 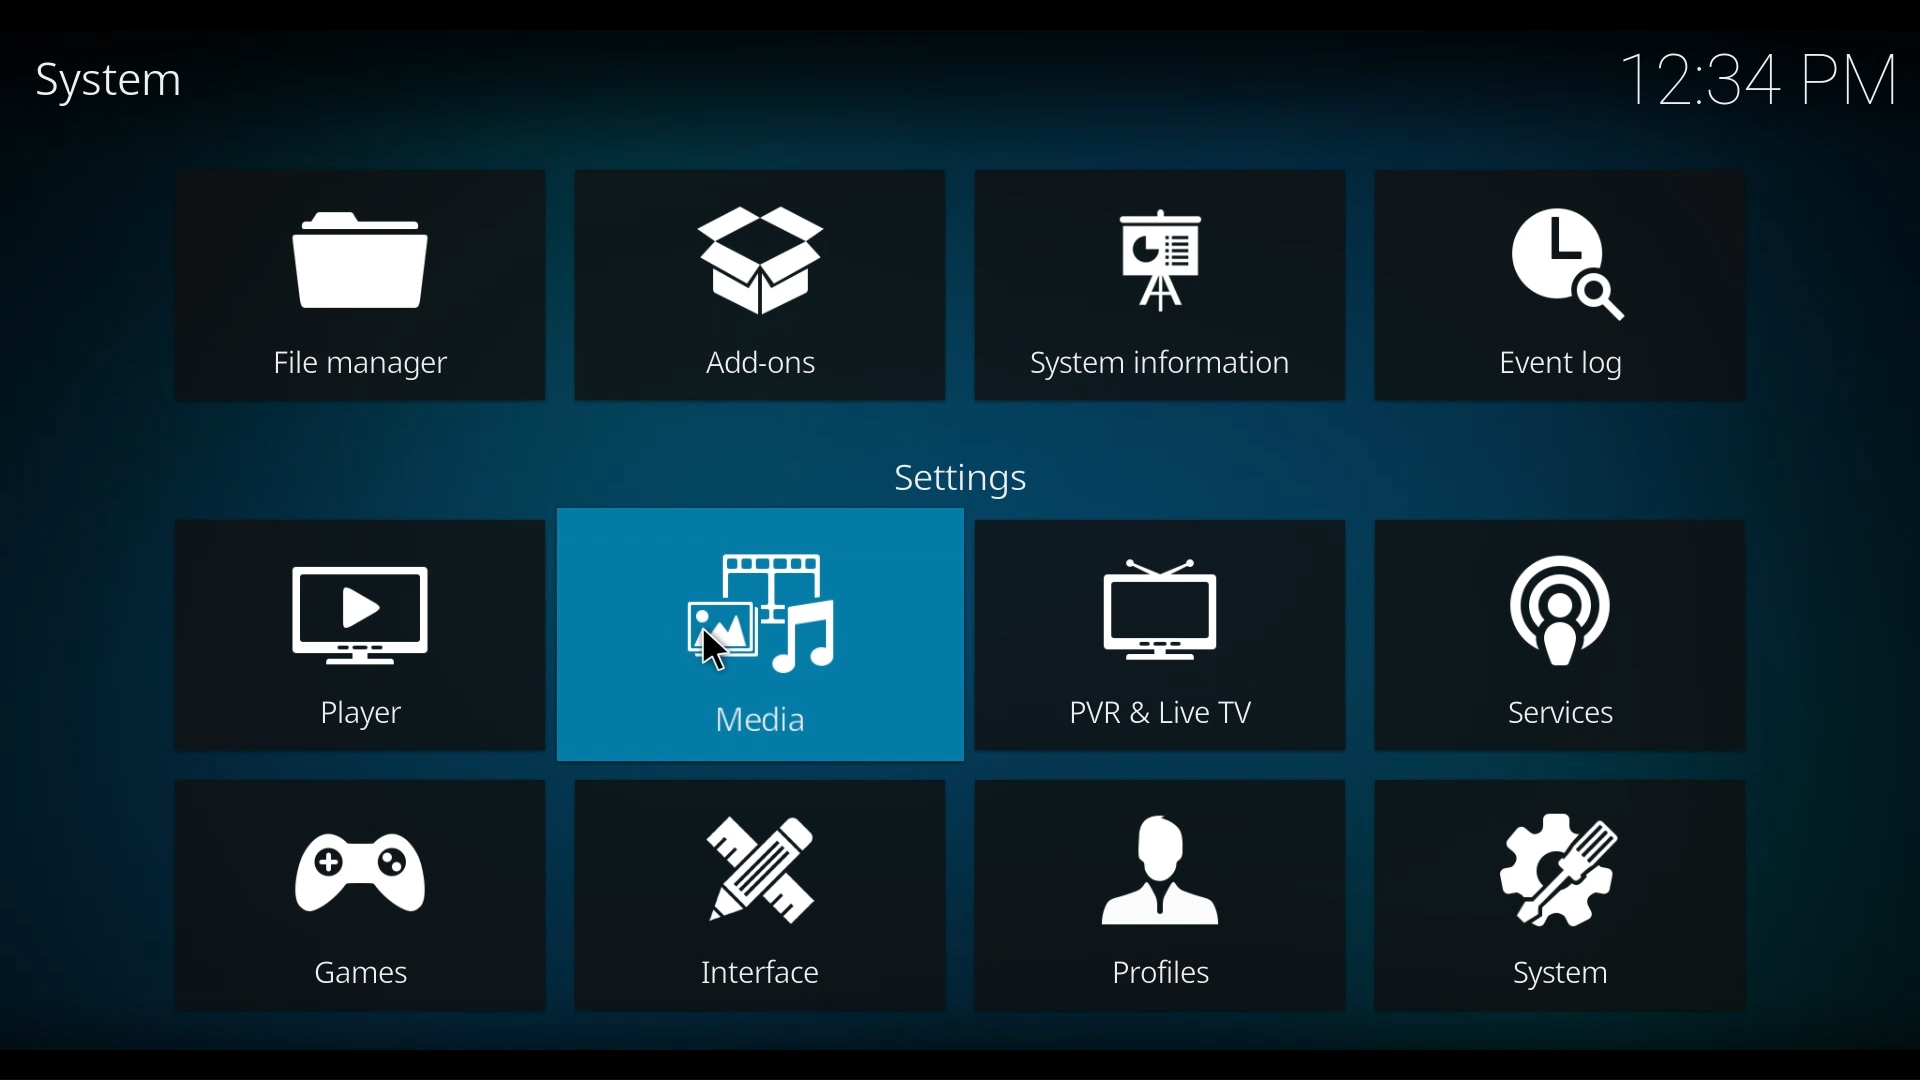 I want to click on System information, so click(x=1162, y=287).